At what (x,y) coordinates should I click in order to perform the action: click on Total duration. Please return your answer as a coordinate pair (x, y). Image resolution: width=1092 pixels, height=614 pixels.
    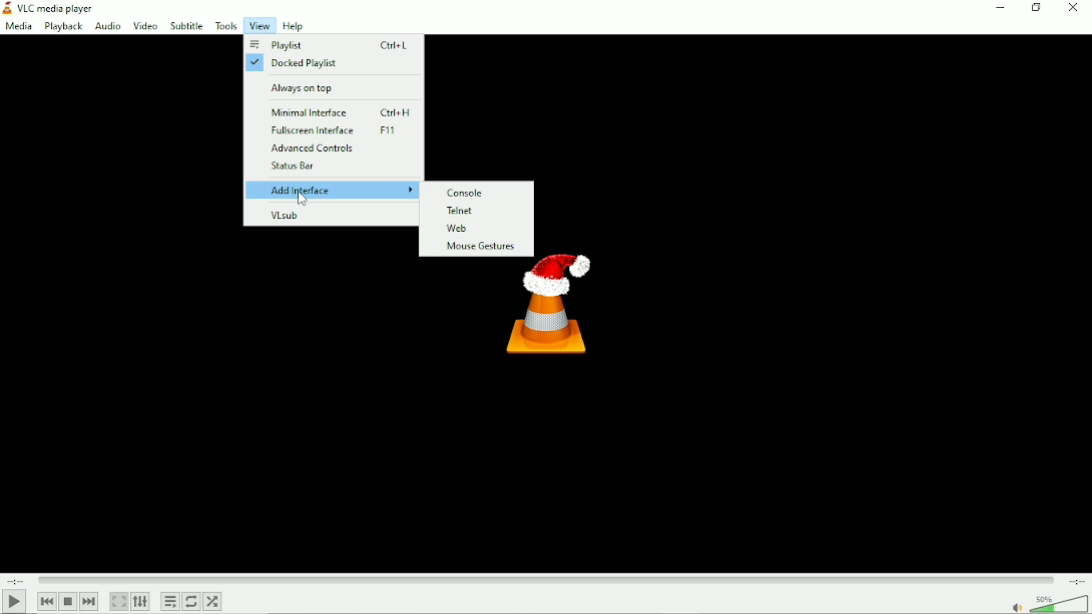
    Looking at the image, I should click on (1075, 580).